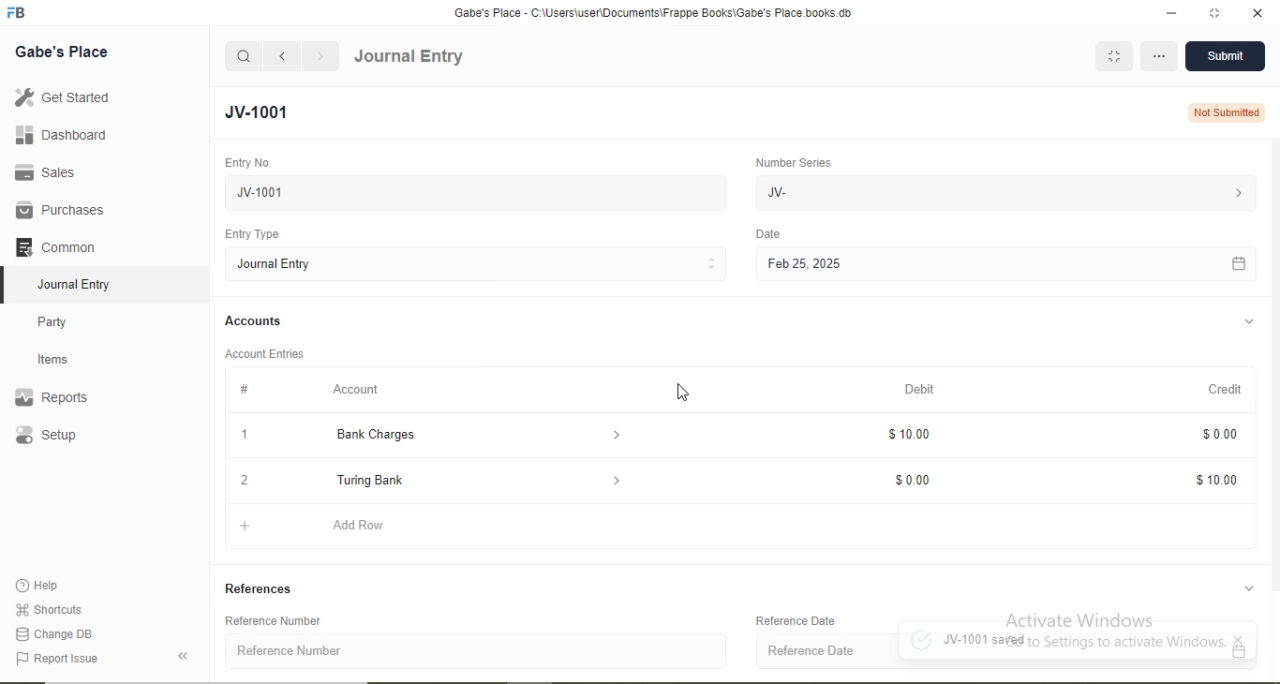 This screenshot has height=684, width=1280. I want to click on Setup, so click(75, 437).